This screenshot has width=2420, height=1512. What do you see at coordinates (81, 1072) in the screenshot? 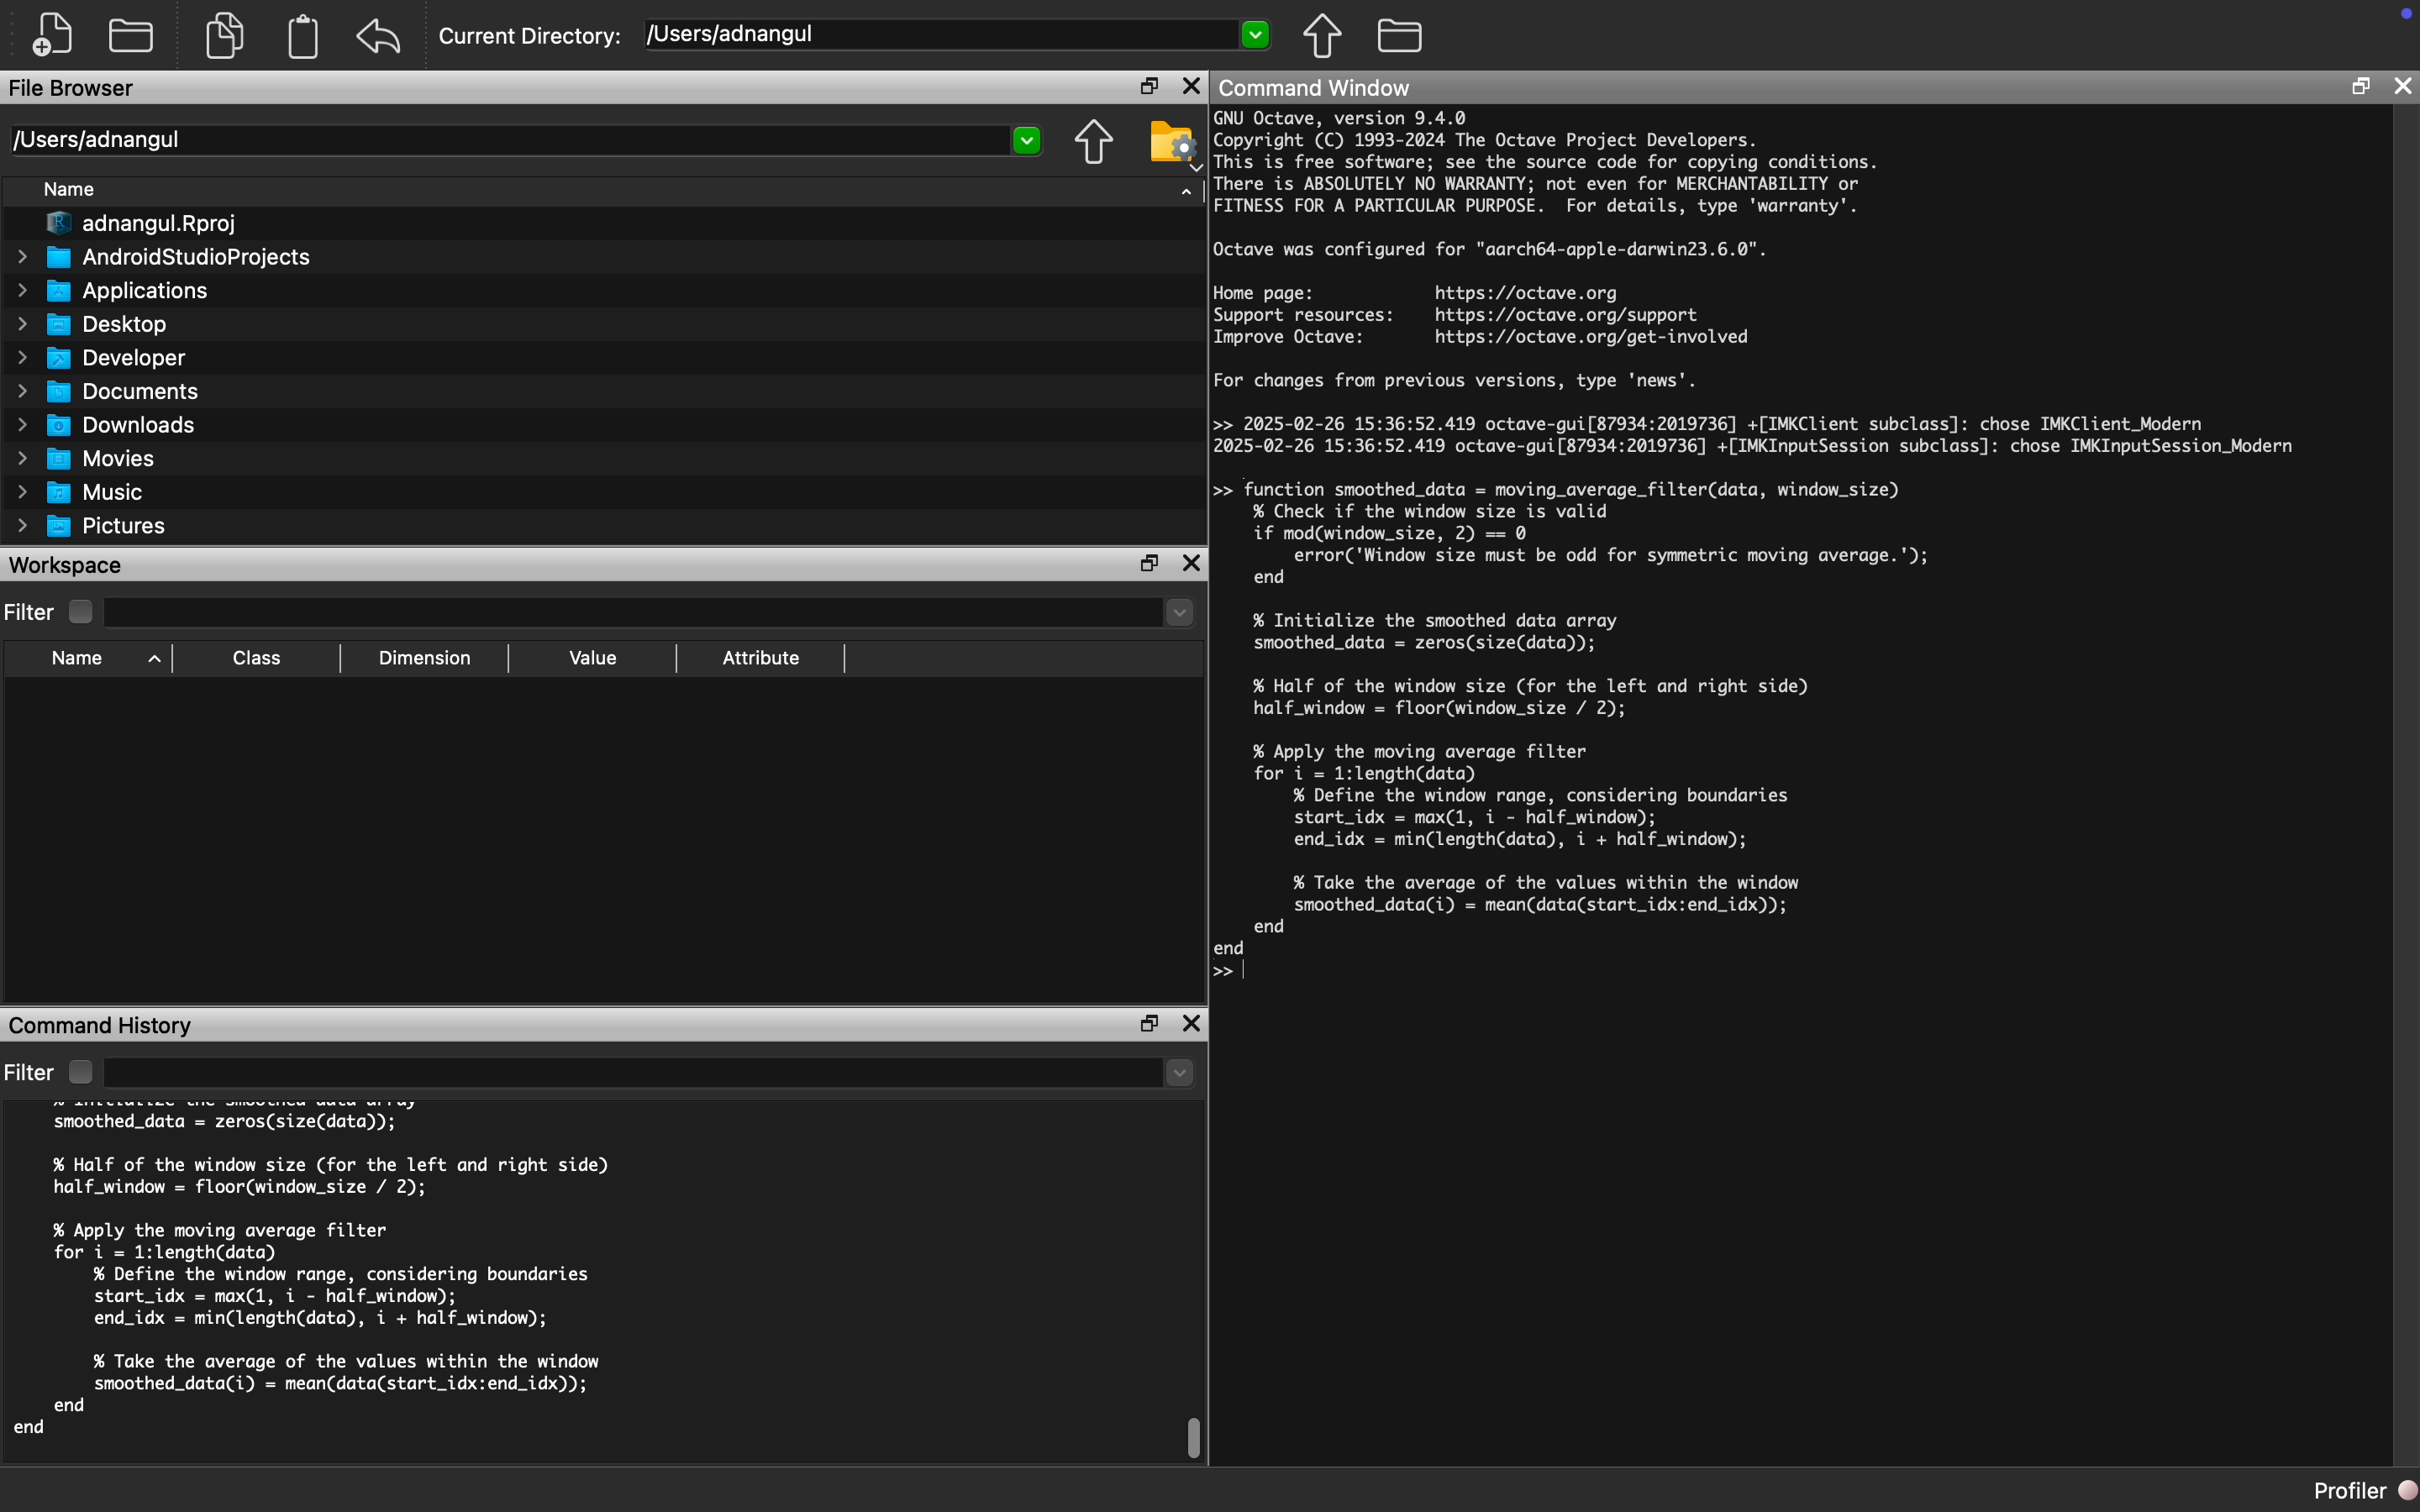
I see `Checkbox` at bounding box center [81, 1072].